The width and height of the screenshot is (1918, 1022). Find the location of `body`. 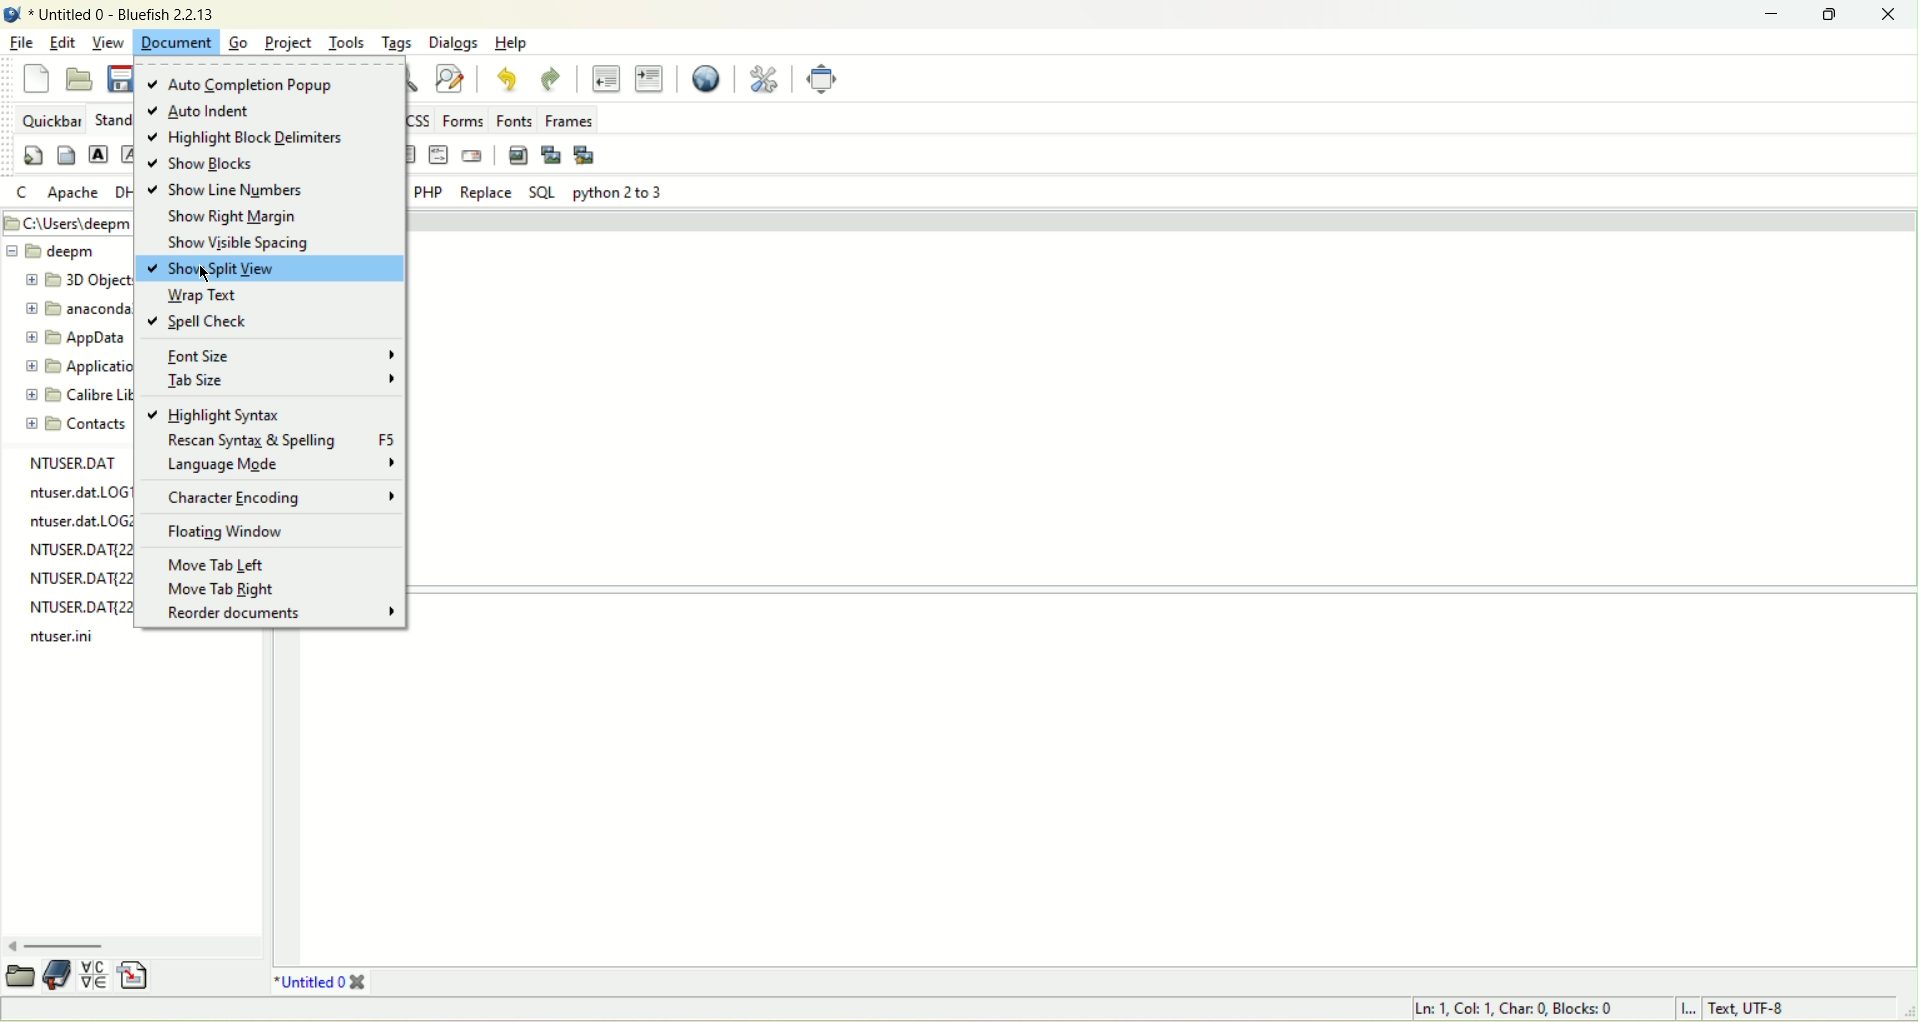

body is located at coordinates (68, 156).